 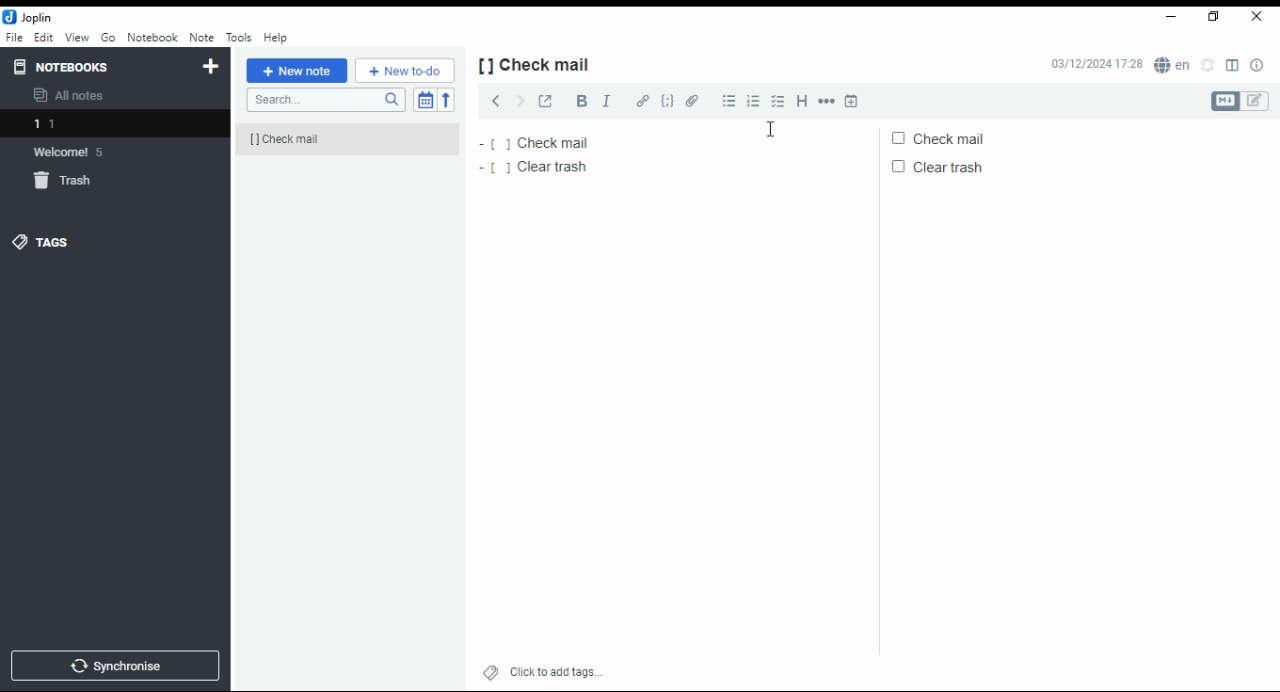 What do you see at coordinates (1096, 64) in the screenshot?
I see `03/12/2024 17:27` at bounding box center [1096, 64].